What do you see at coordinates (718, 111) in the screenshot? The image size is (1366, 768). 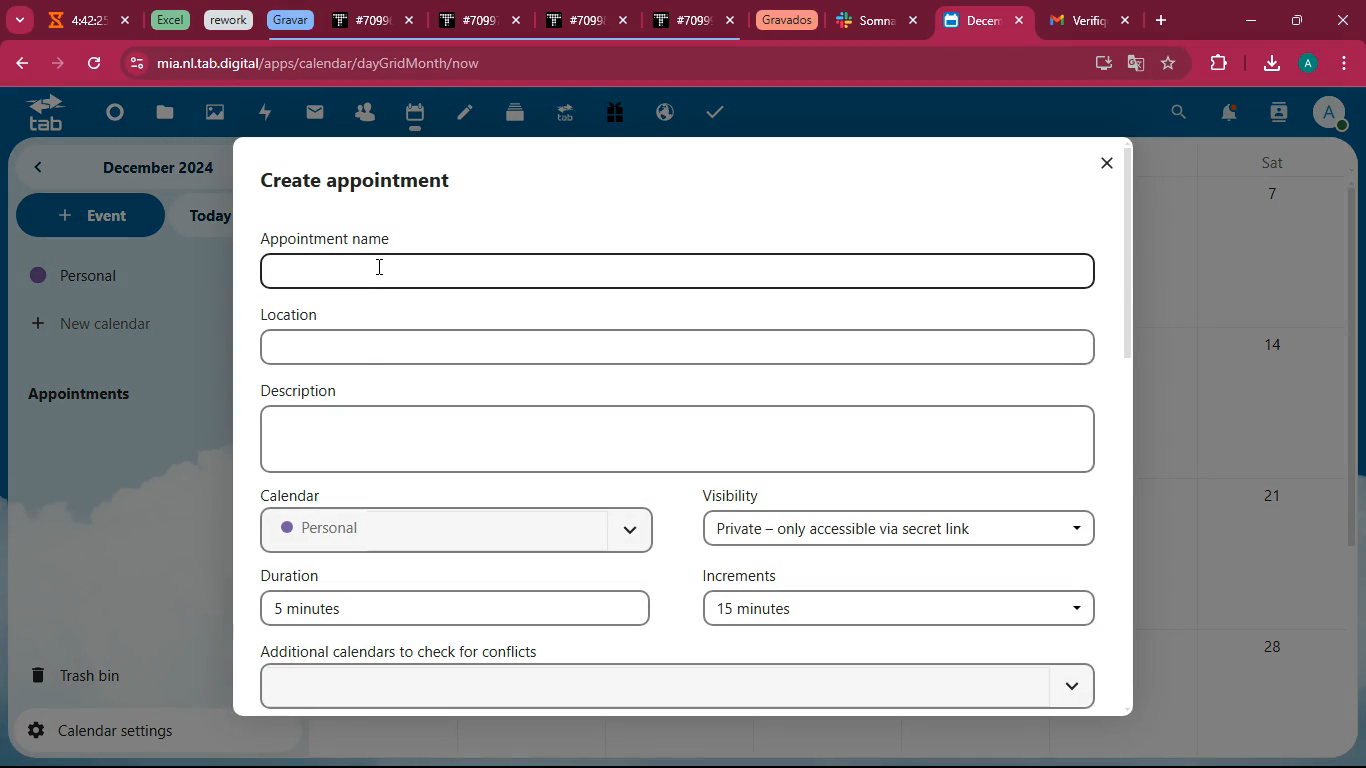 I see `taks` at bounding box center [718, 111].